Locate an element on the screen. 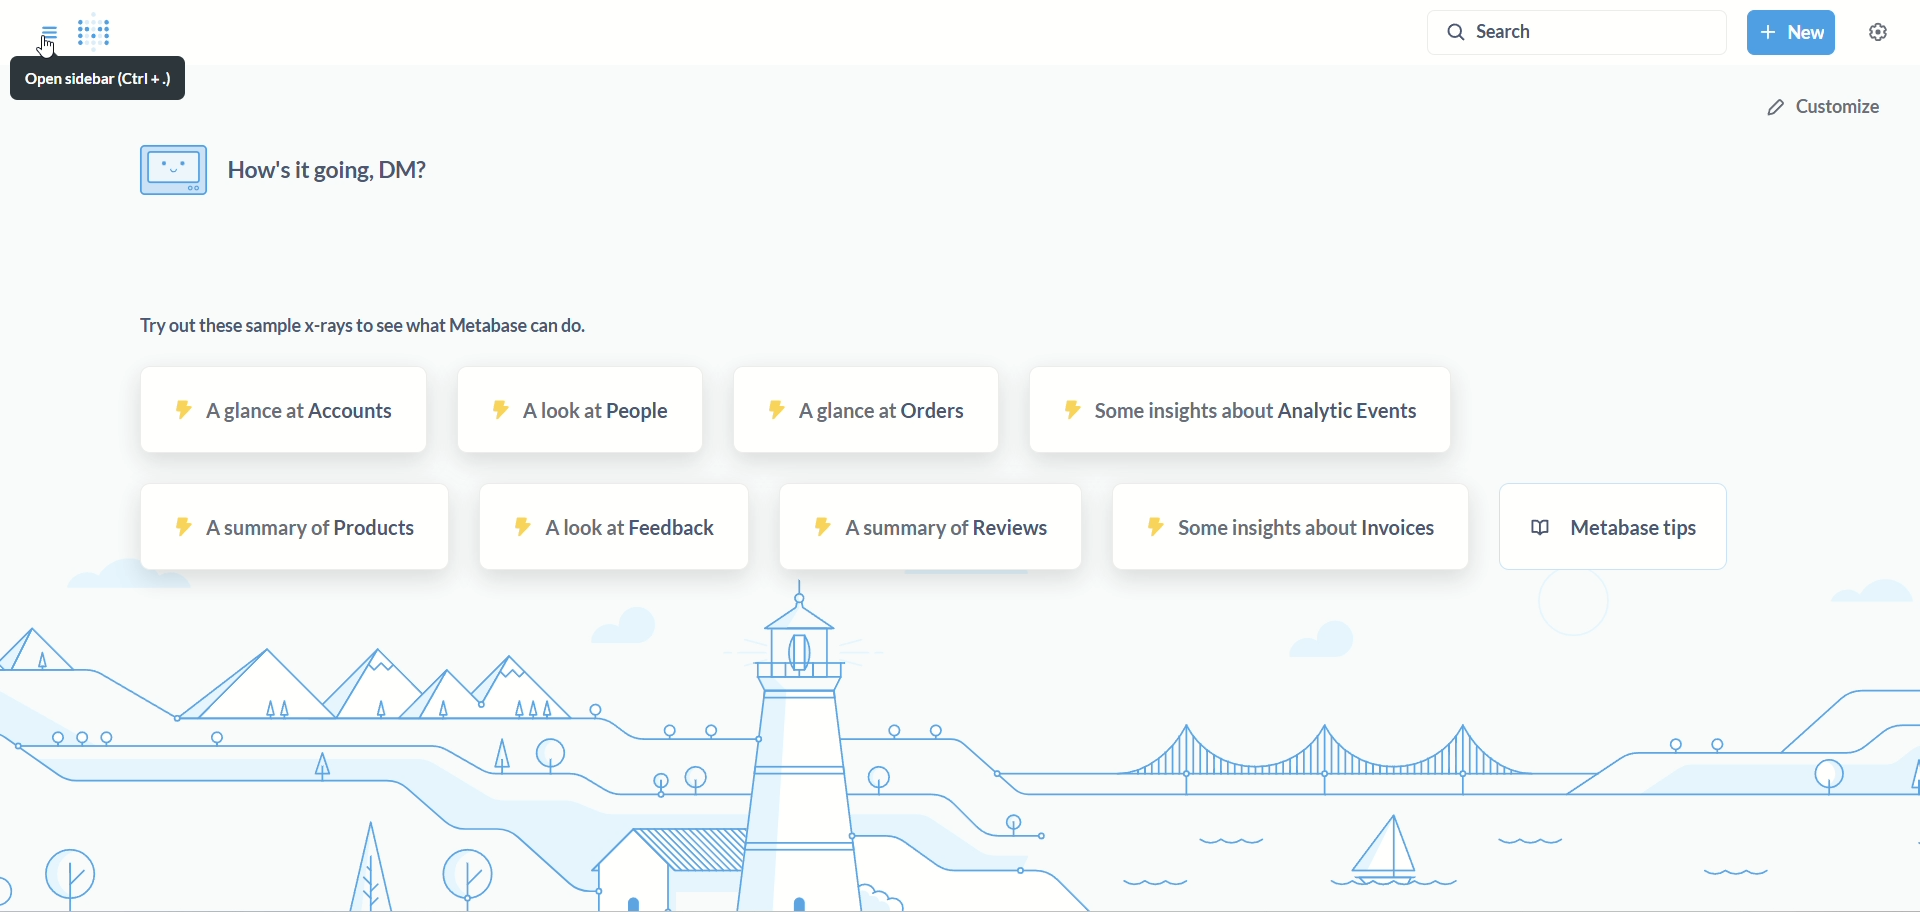 The image size is (1920, 912). customize is located at coordinates (1821, 108).